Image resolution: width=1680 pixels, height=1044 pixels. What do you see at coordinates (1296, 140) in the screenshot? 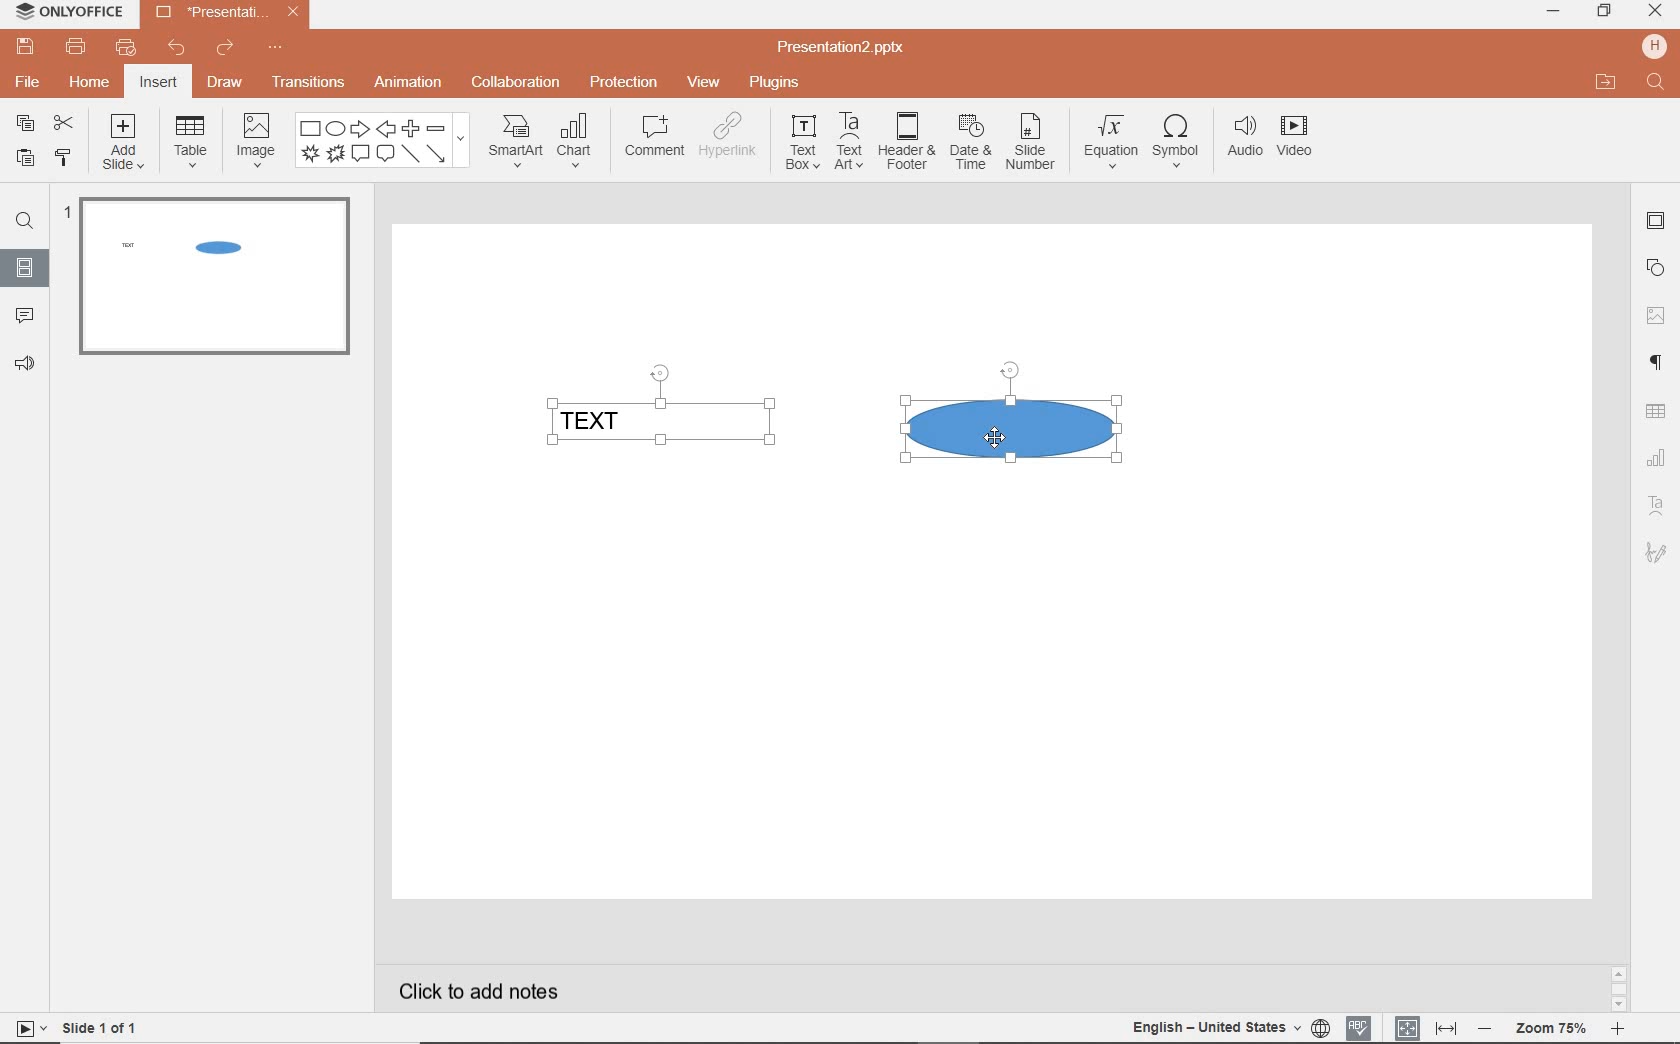
I see `video` at bounding box center [1296, 140].